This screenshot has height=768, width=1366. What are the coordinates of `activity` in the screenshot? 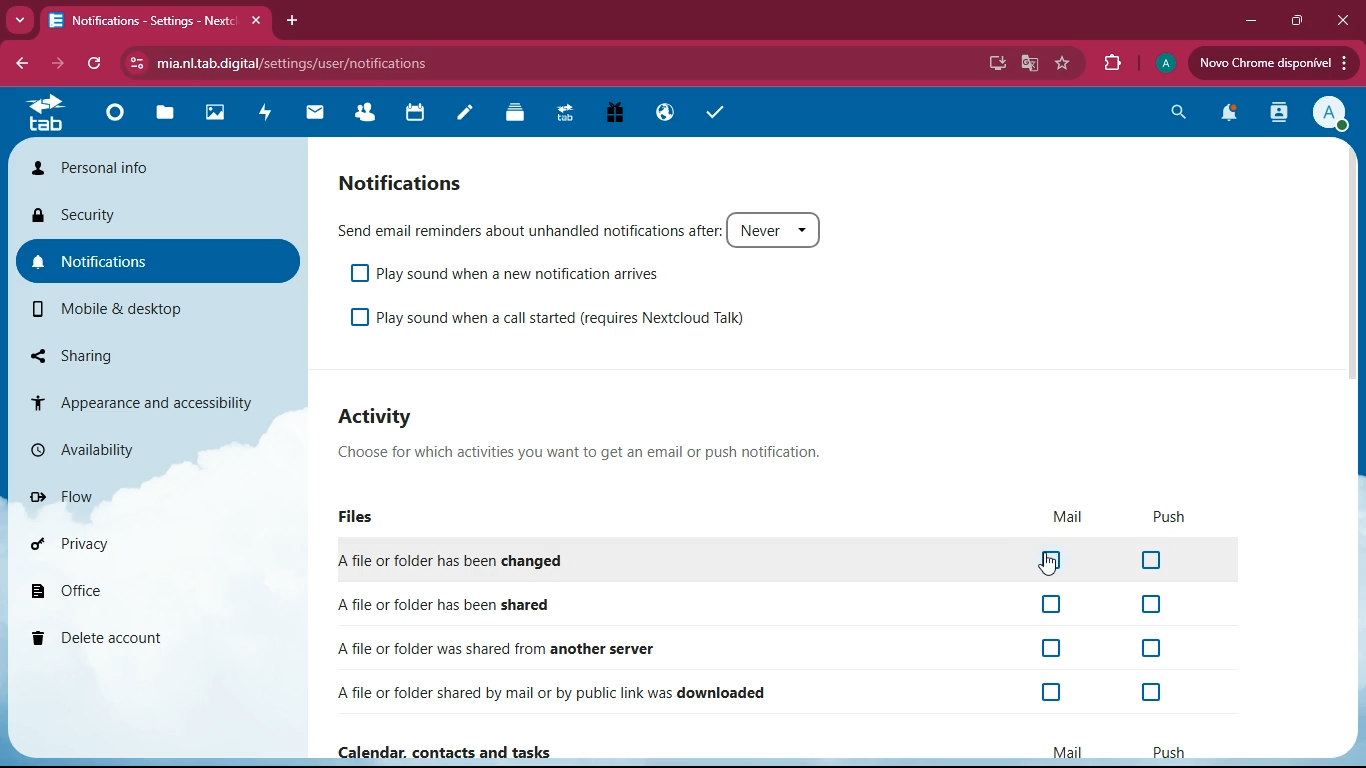 It's located at (388, 416).